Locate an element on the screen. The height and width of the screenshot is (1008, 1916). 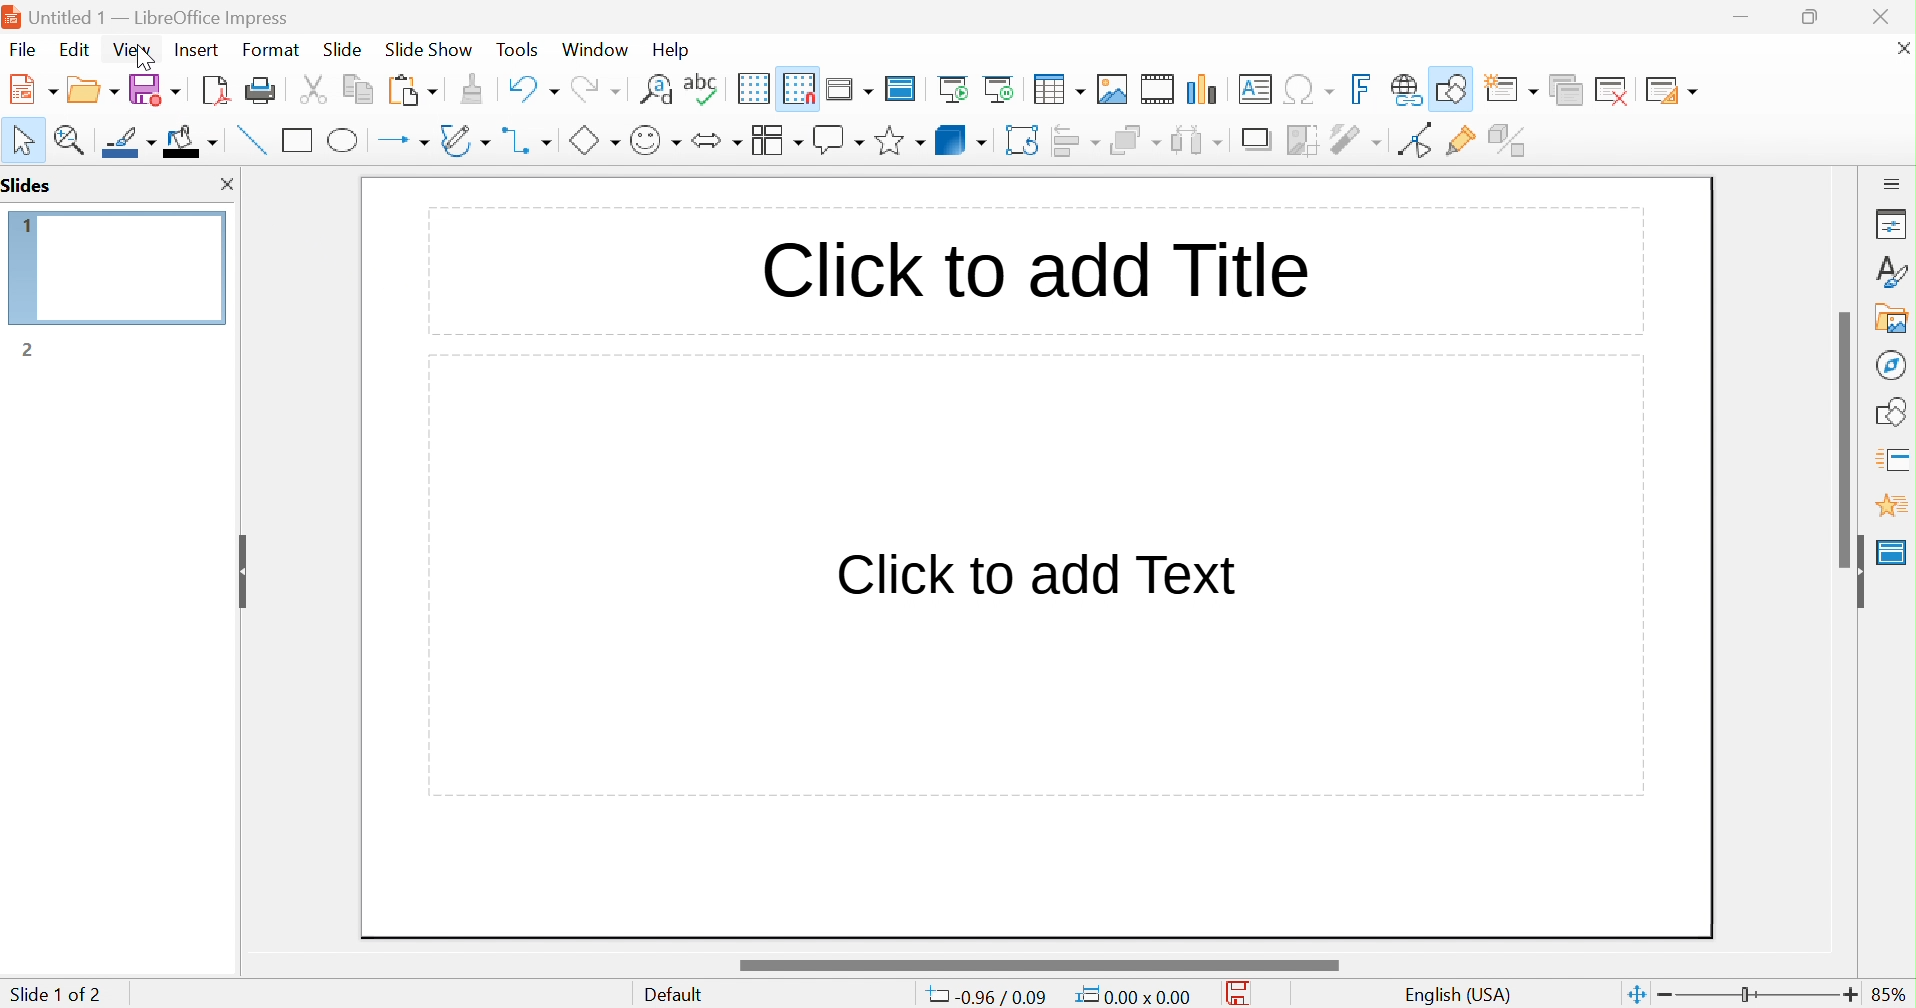
close is located at coordinates (1892, 16).